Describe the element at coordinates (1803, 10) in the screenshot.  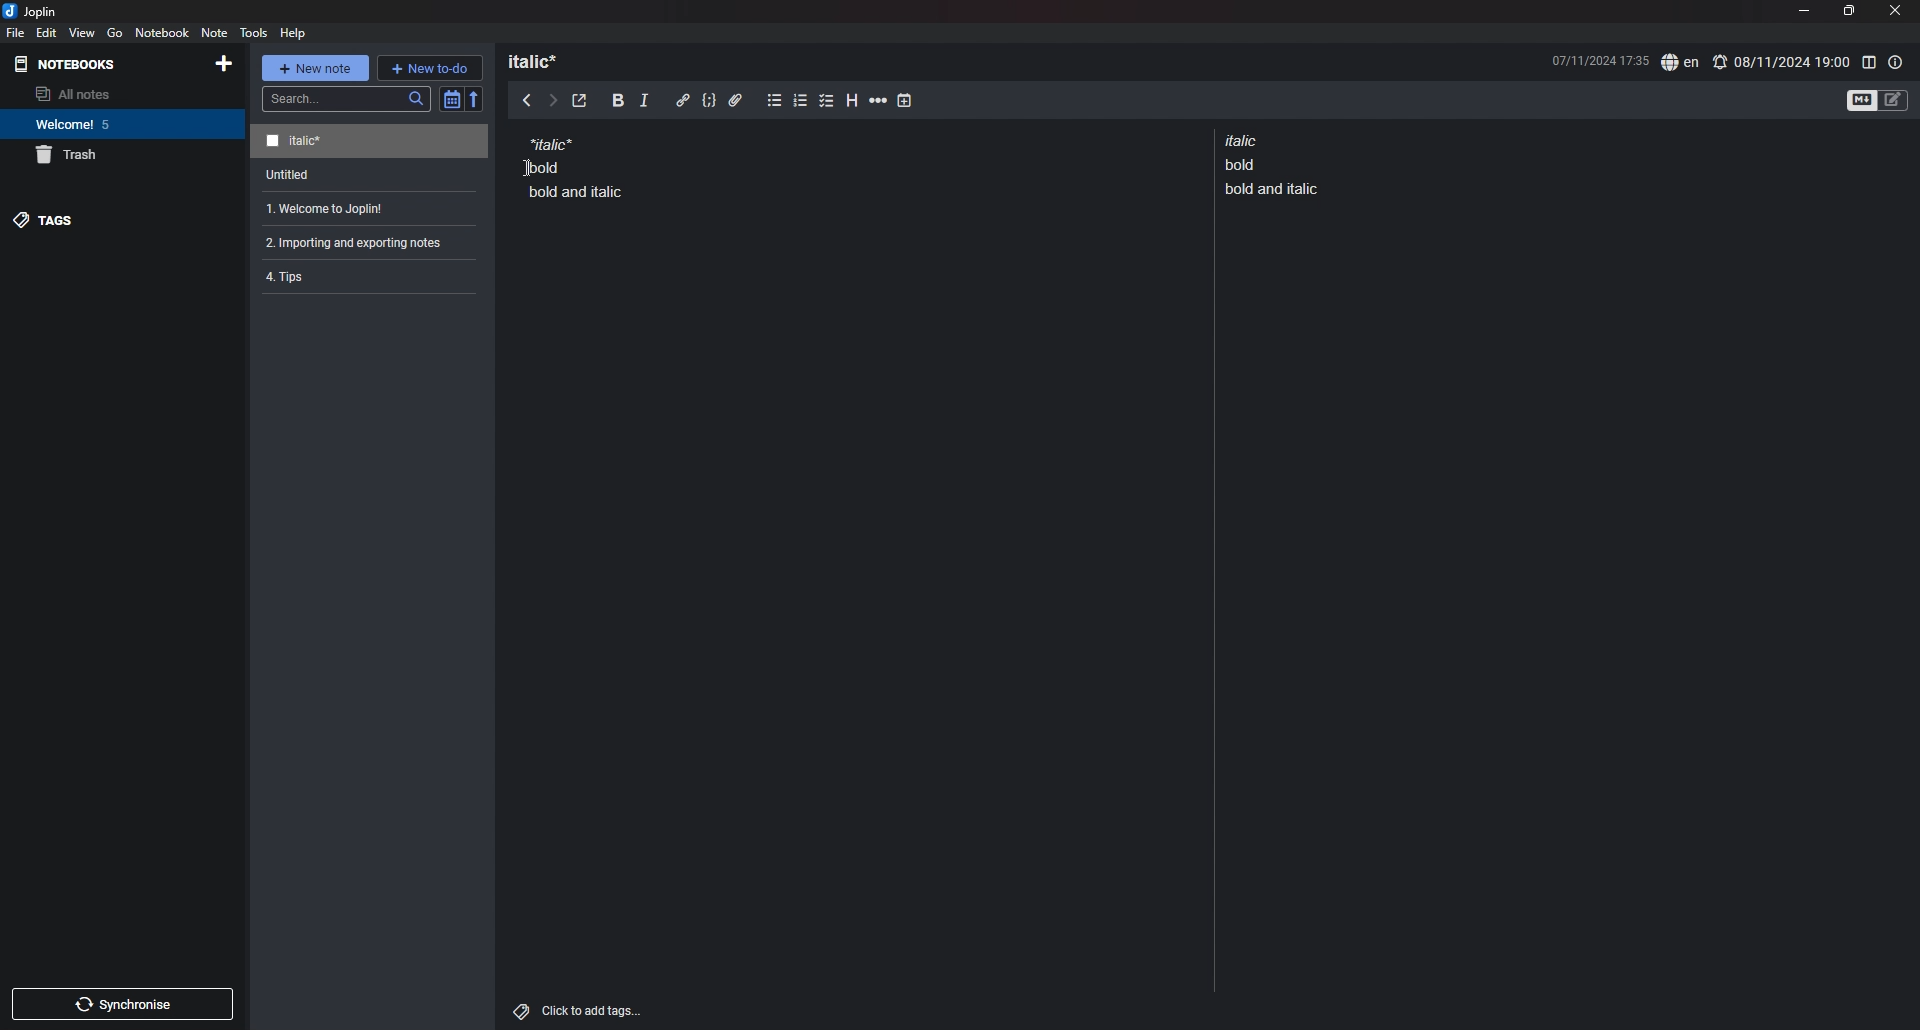
I see `minimize` at that location.